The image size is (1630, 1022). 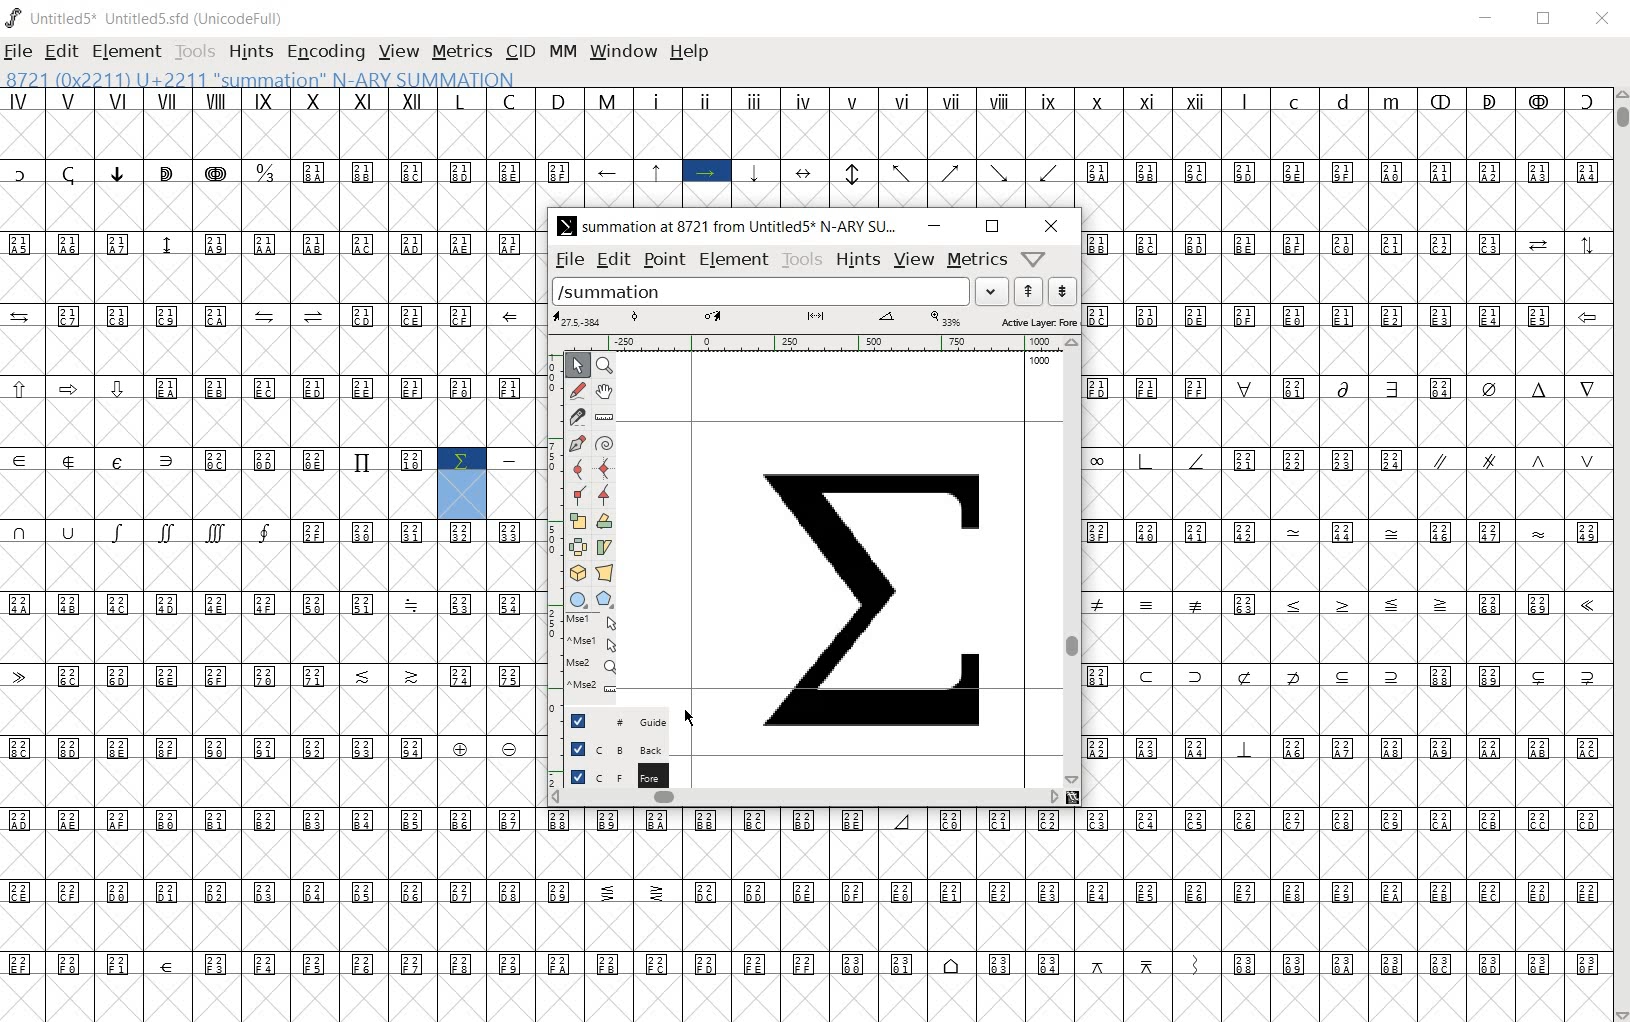 I want to click on restore, so click(x=991, y=227).